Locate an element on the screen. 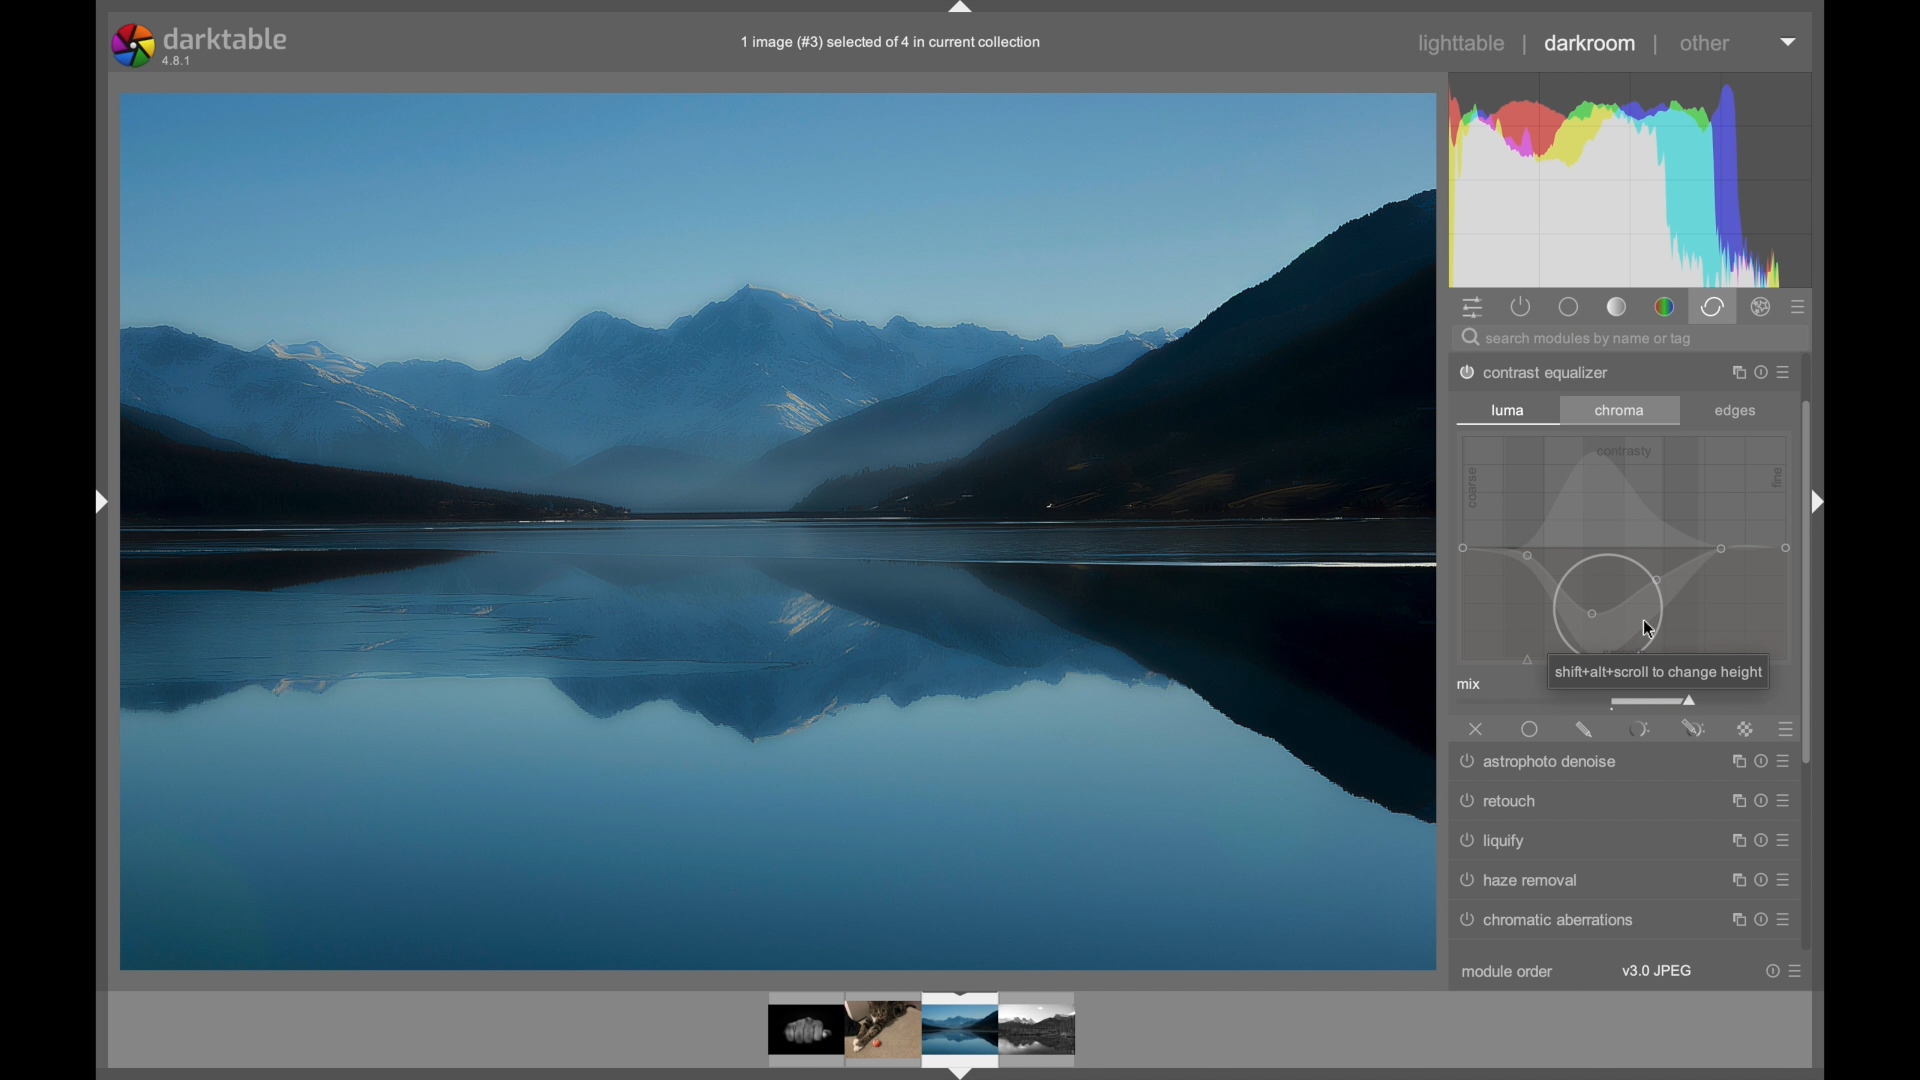 This screenshot has width=1920, height=1080. tooltip is located at coordinates (1656, 672).